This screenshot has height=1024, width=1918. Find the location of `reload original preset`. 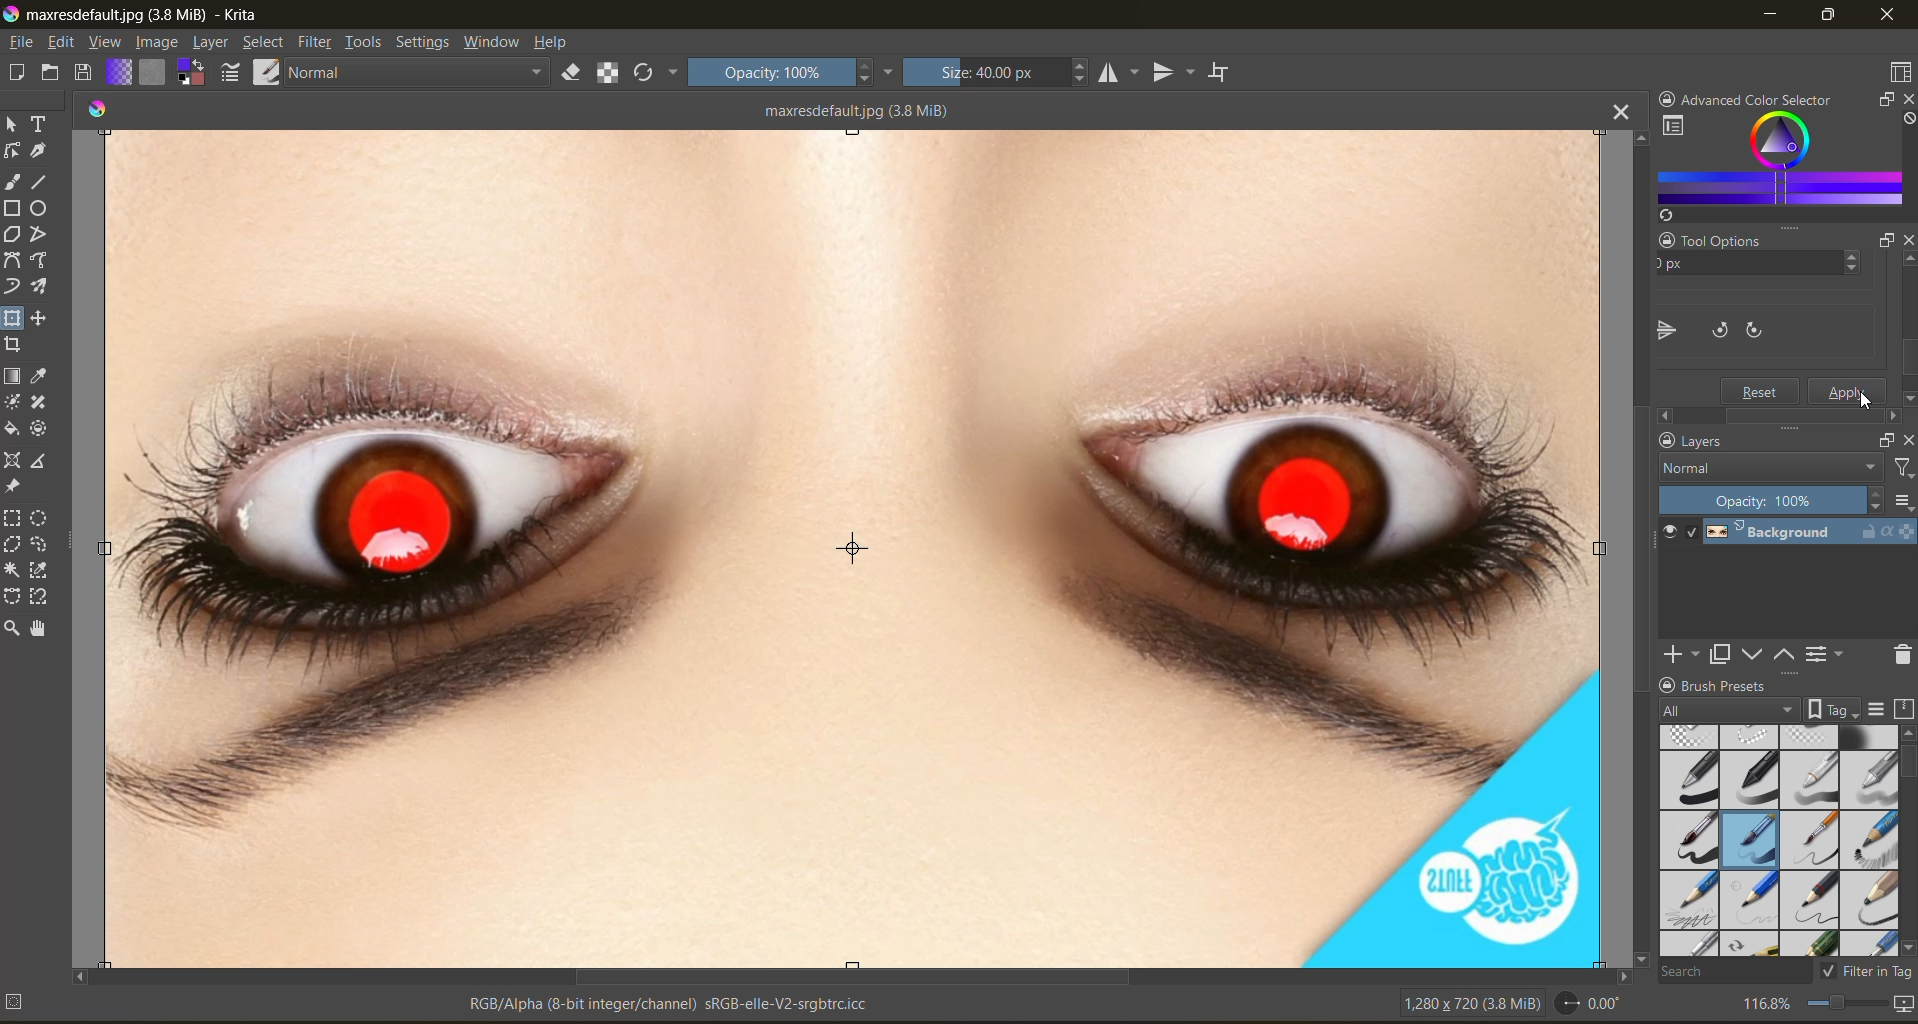

reload original preset is located at coordinates (649, 73).